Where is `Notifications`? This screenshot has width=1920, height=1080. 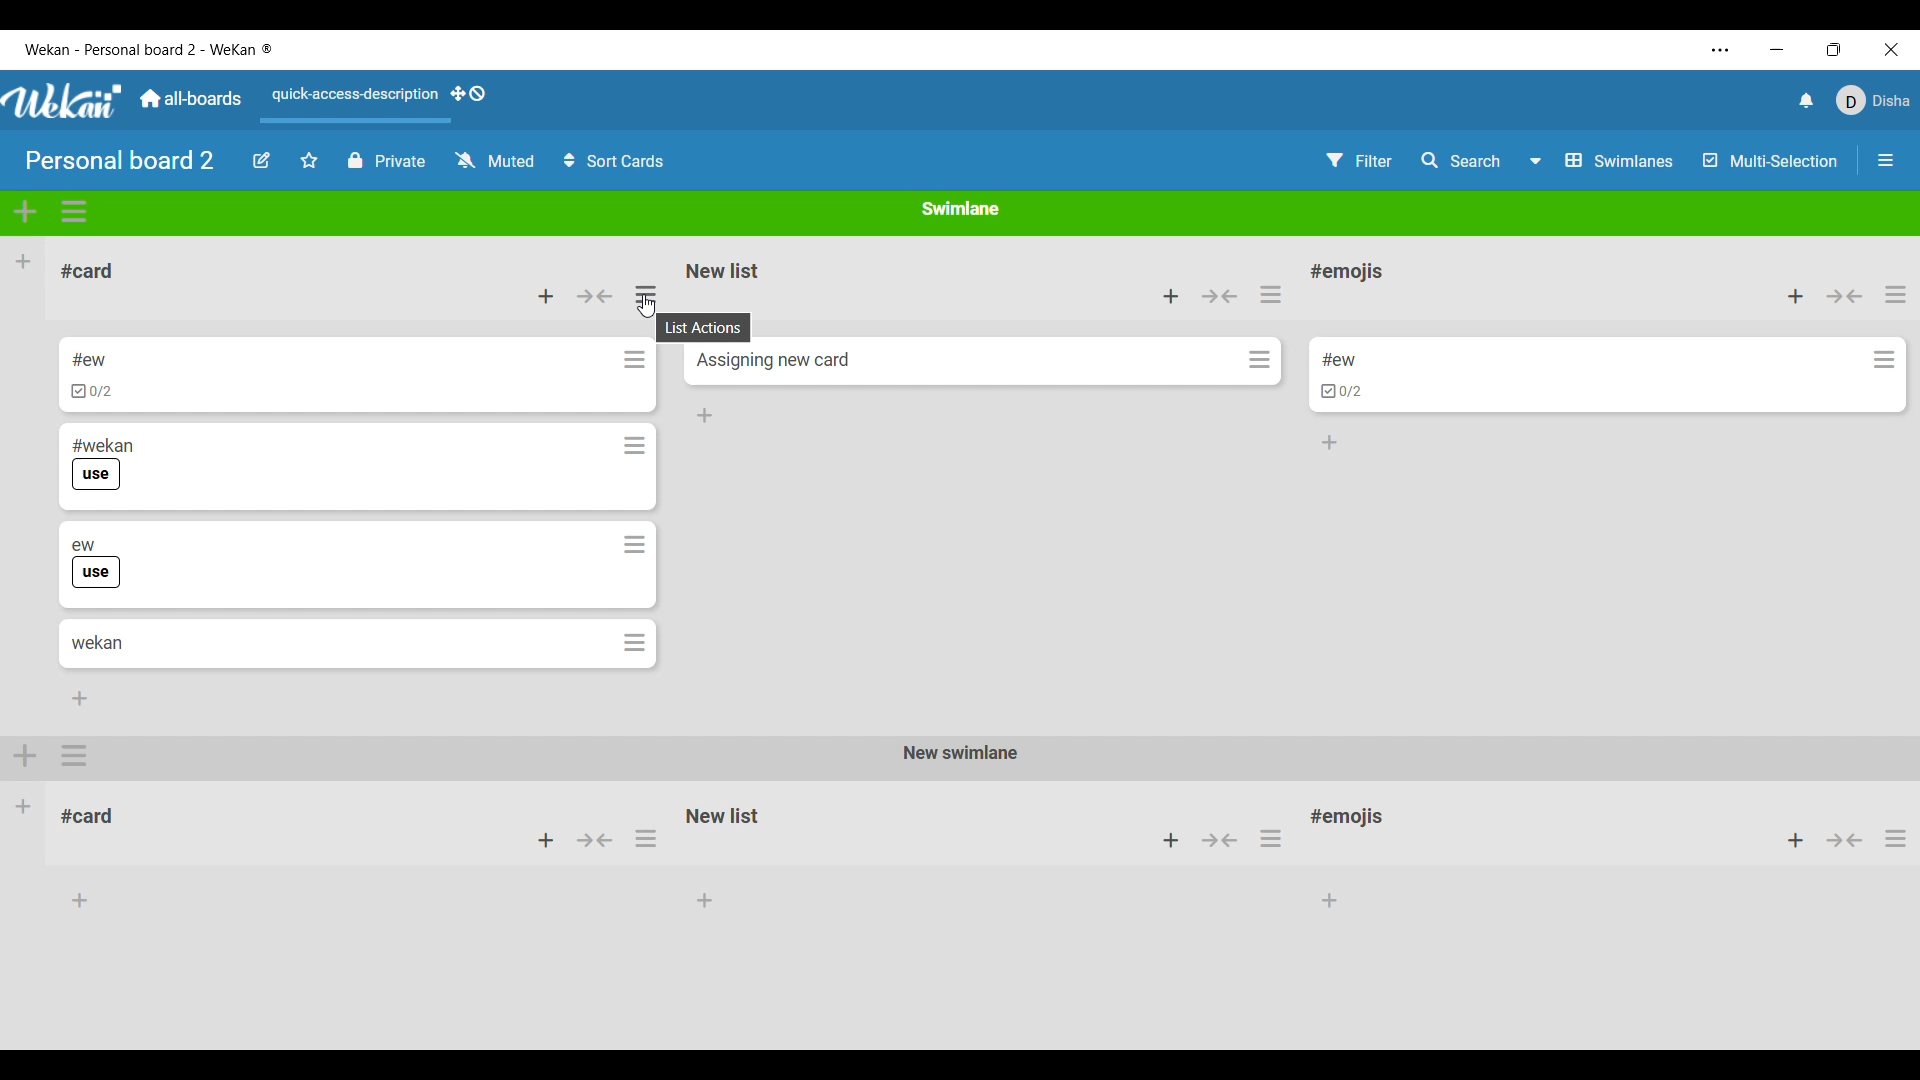
Notifications is located at coordinates (1808, 100).